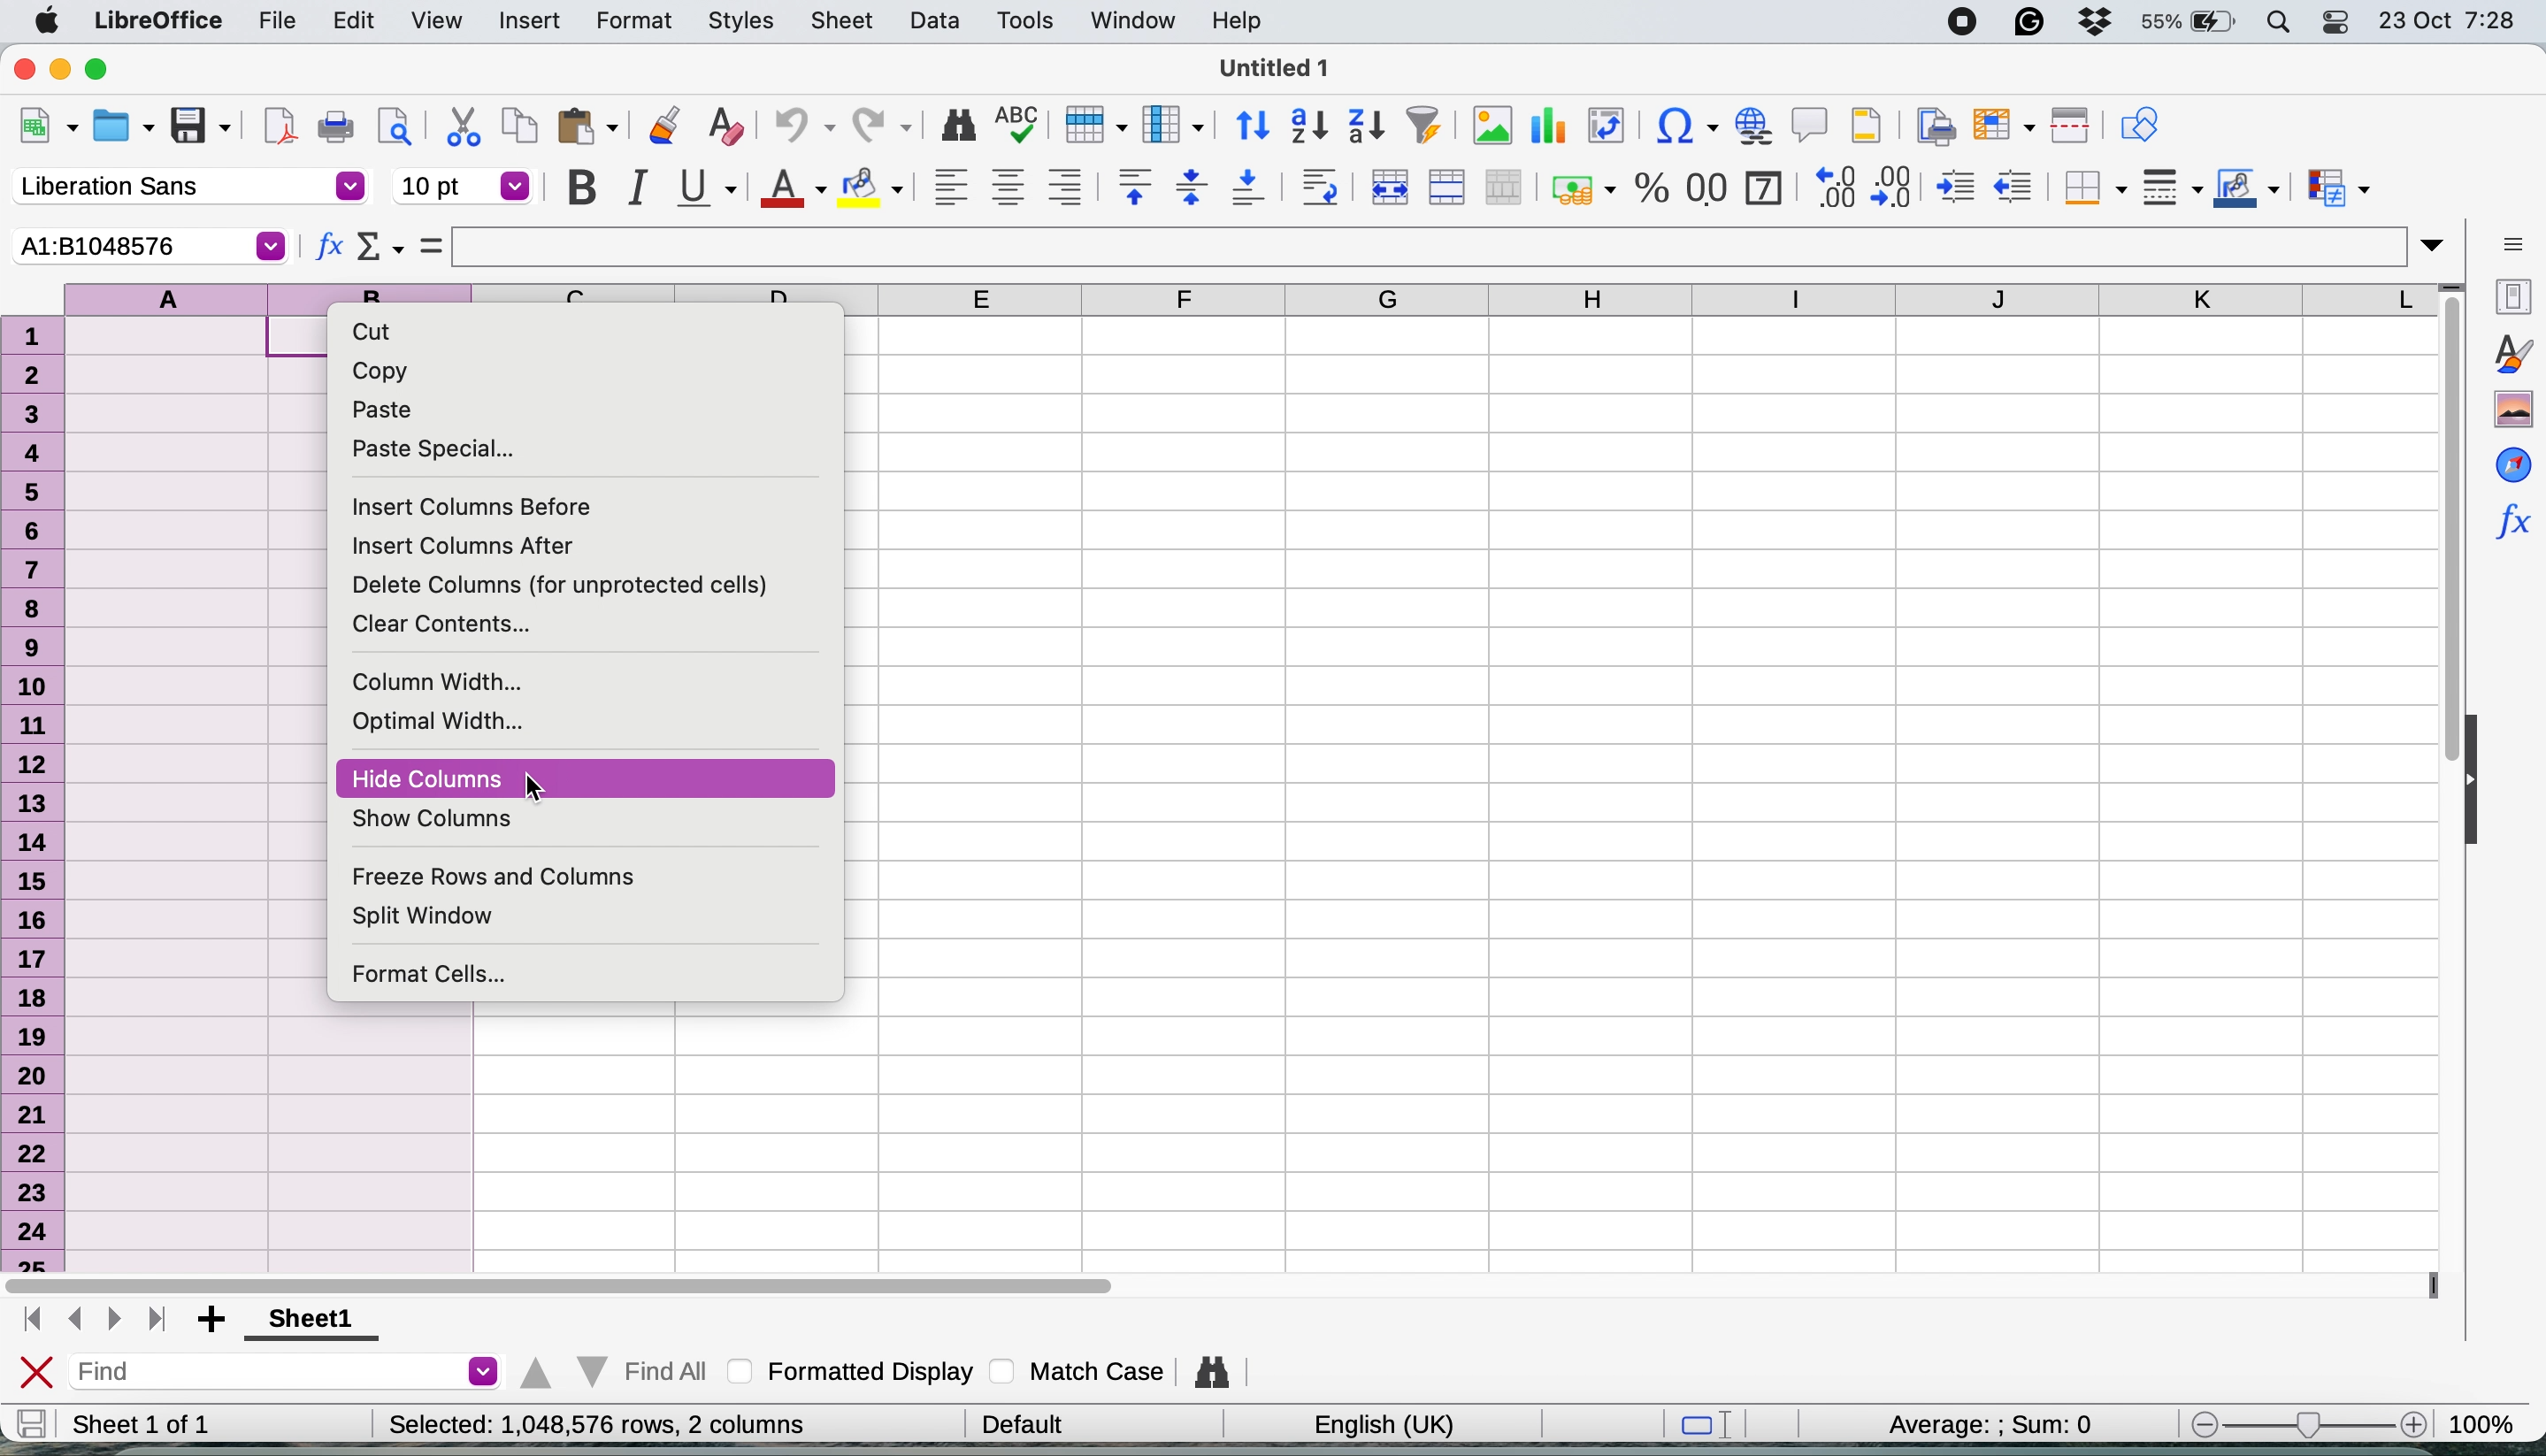 This screenshot has height=1456, width=2546. I want to click on select function, so click(378, 248).